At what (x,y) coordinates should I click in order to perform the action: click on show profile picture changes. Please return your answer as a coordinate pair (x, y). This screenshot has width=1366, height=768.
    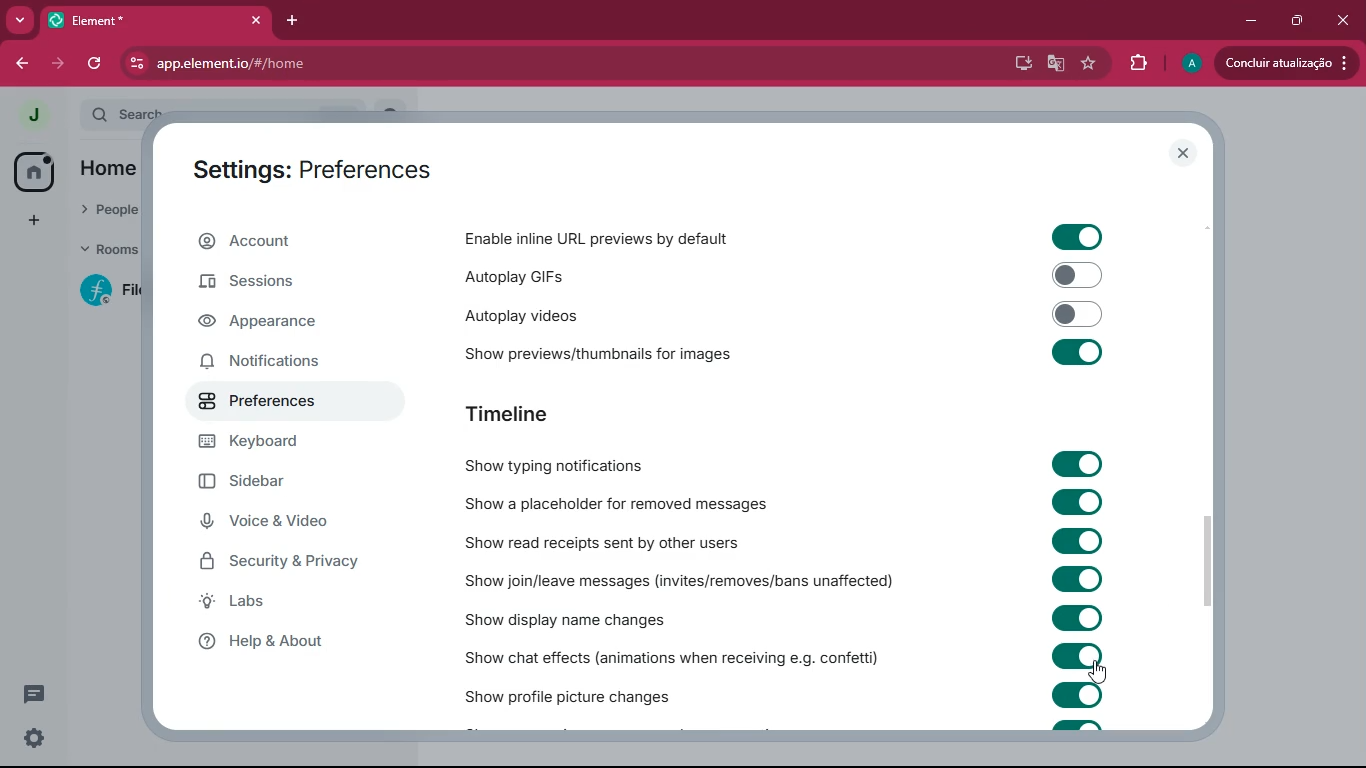
    Looking at the image, I should click on (570, 692).